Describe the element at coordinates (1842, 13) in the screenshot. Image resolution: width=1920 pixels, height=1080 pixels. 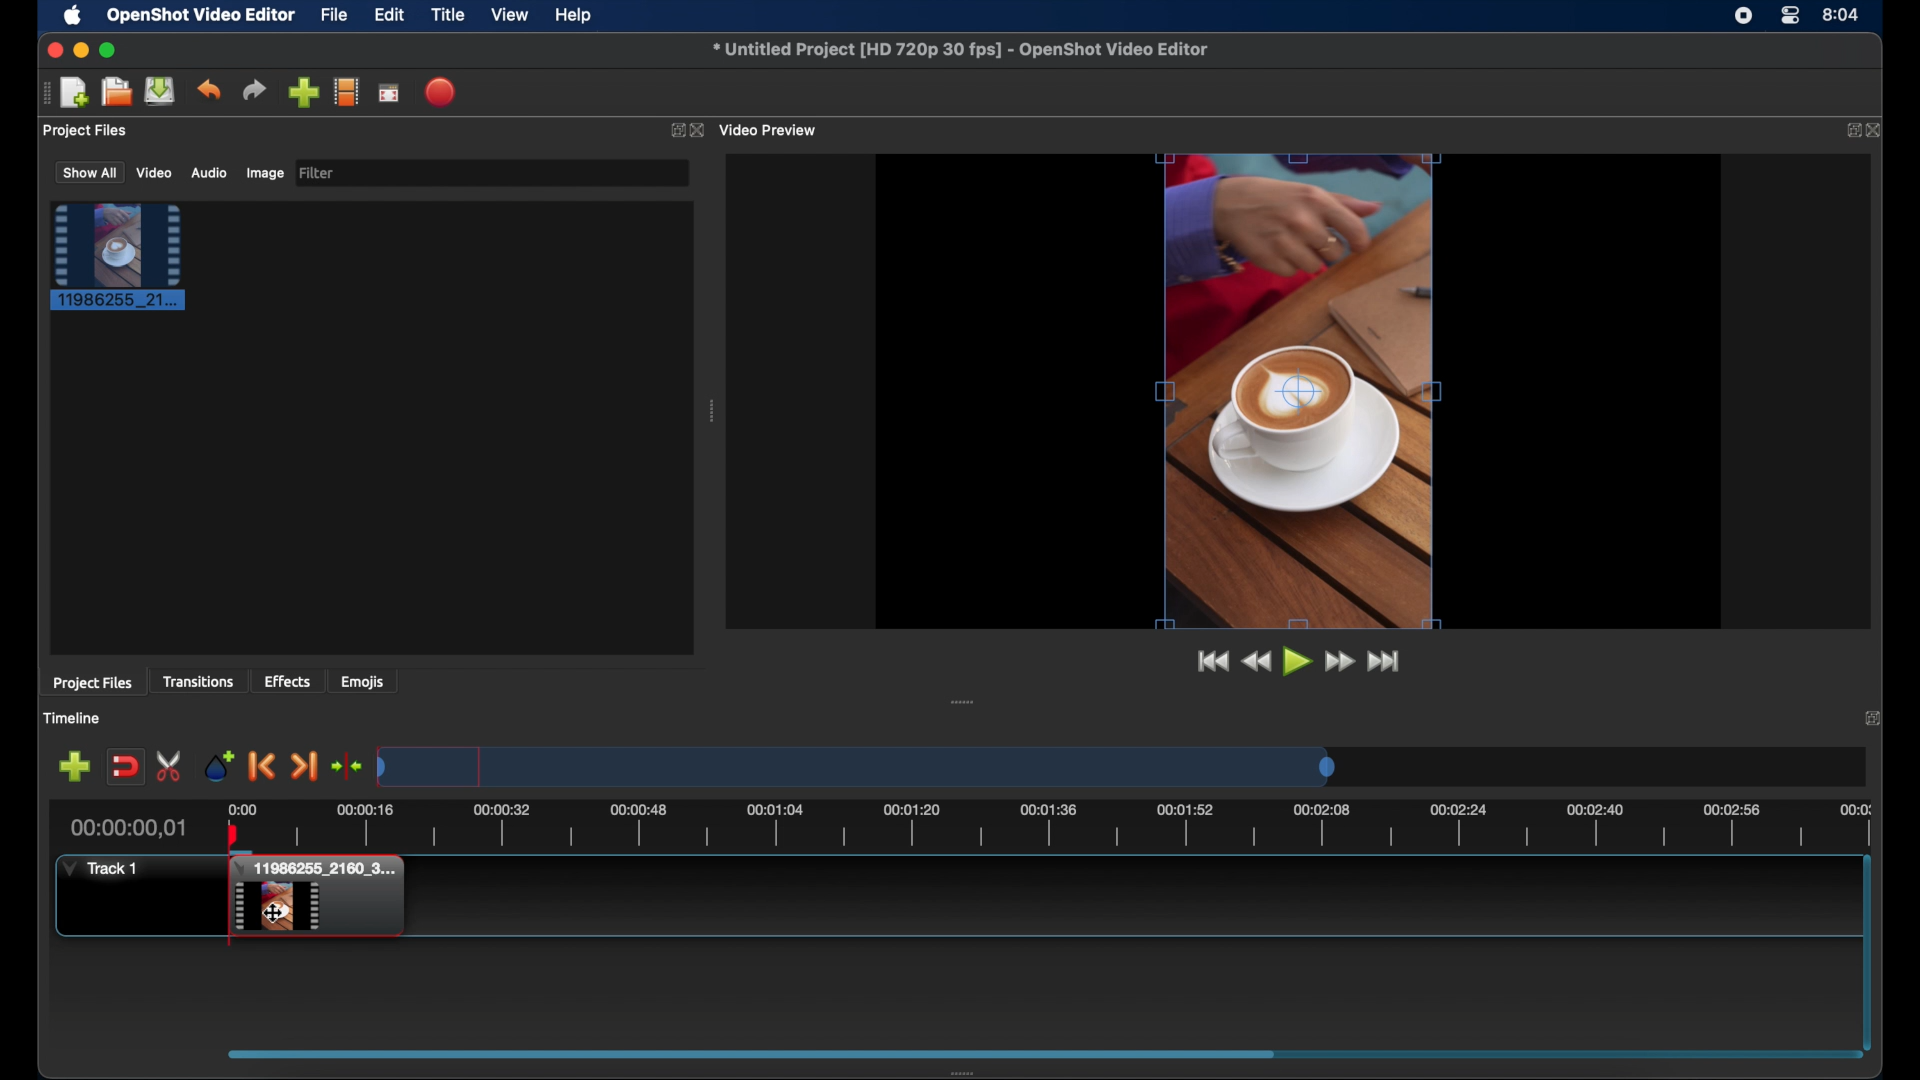
I see `time` at that location.